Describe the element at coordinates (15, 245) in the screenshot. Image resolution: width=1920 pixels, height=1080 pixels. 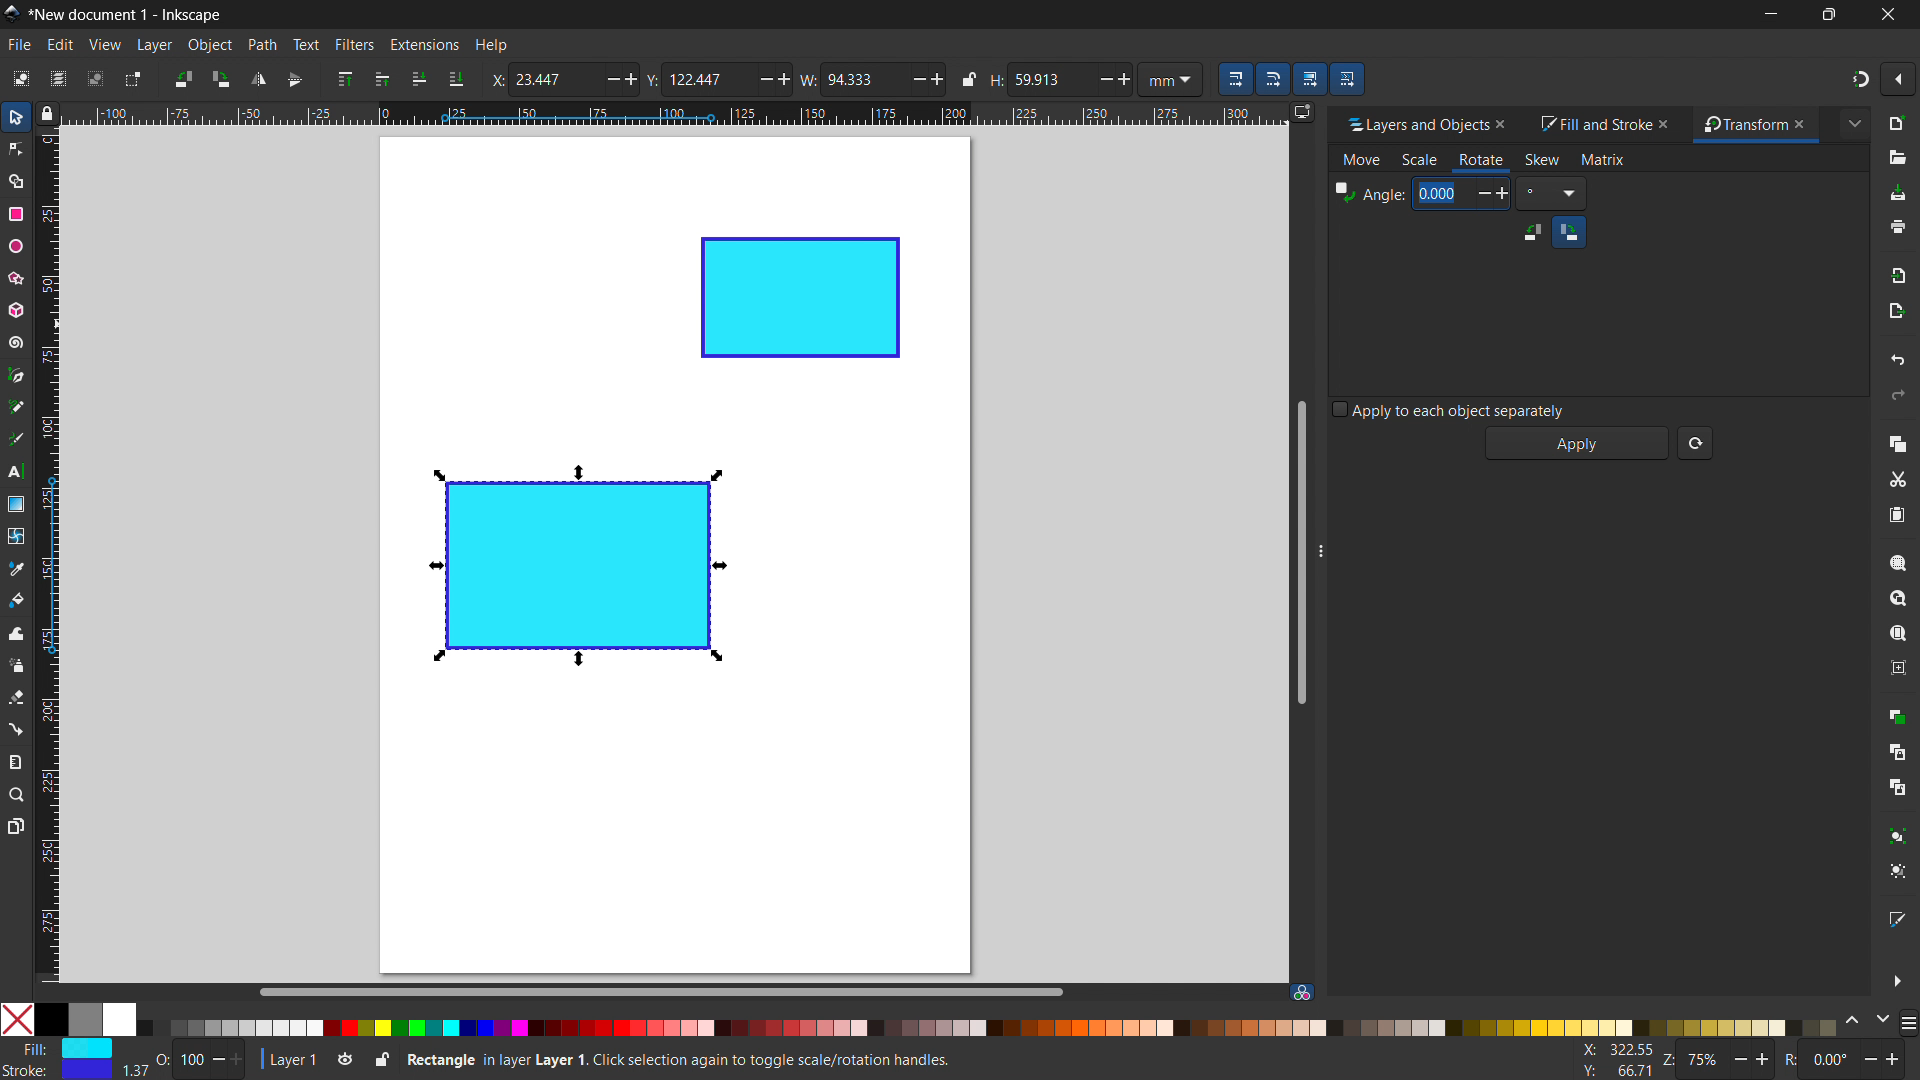
I see `ellipse tool` at that location.